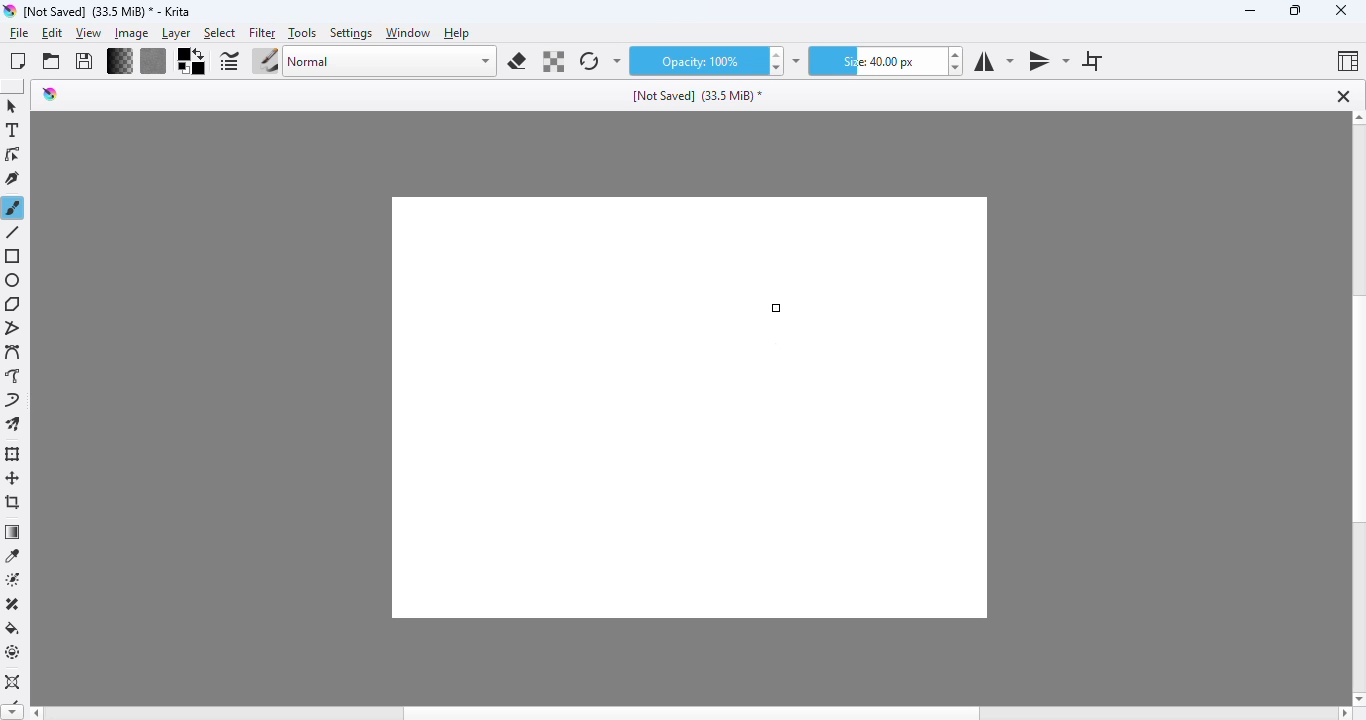  I want to click on size, so click(878, 61).